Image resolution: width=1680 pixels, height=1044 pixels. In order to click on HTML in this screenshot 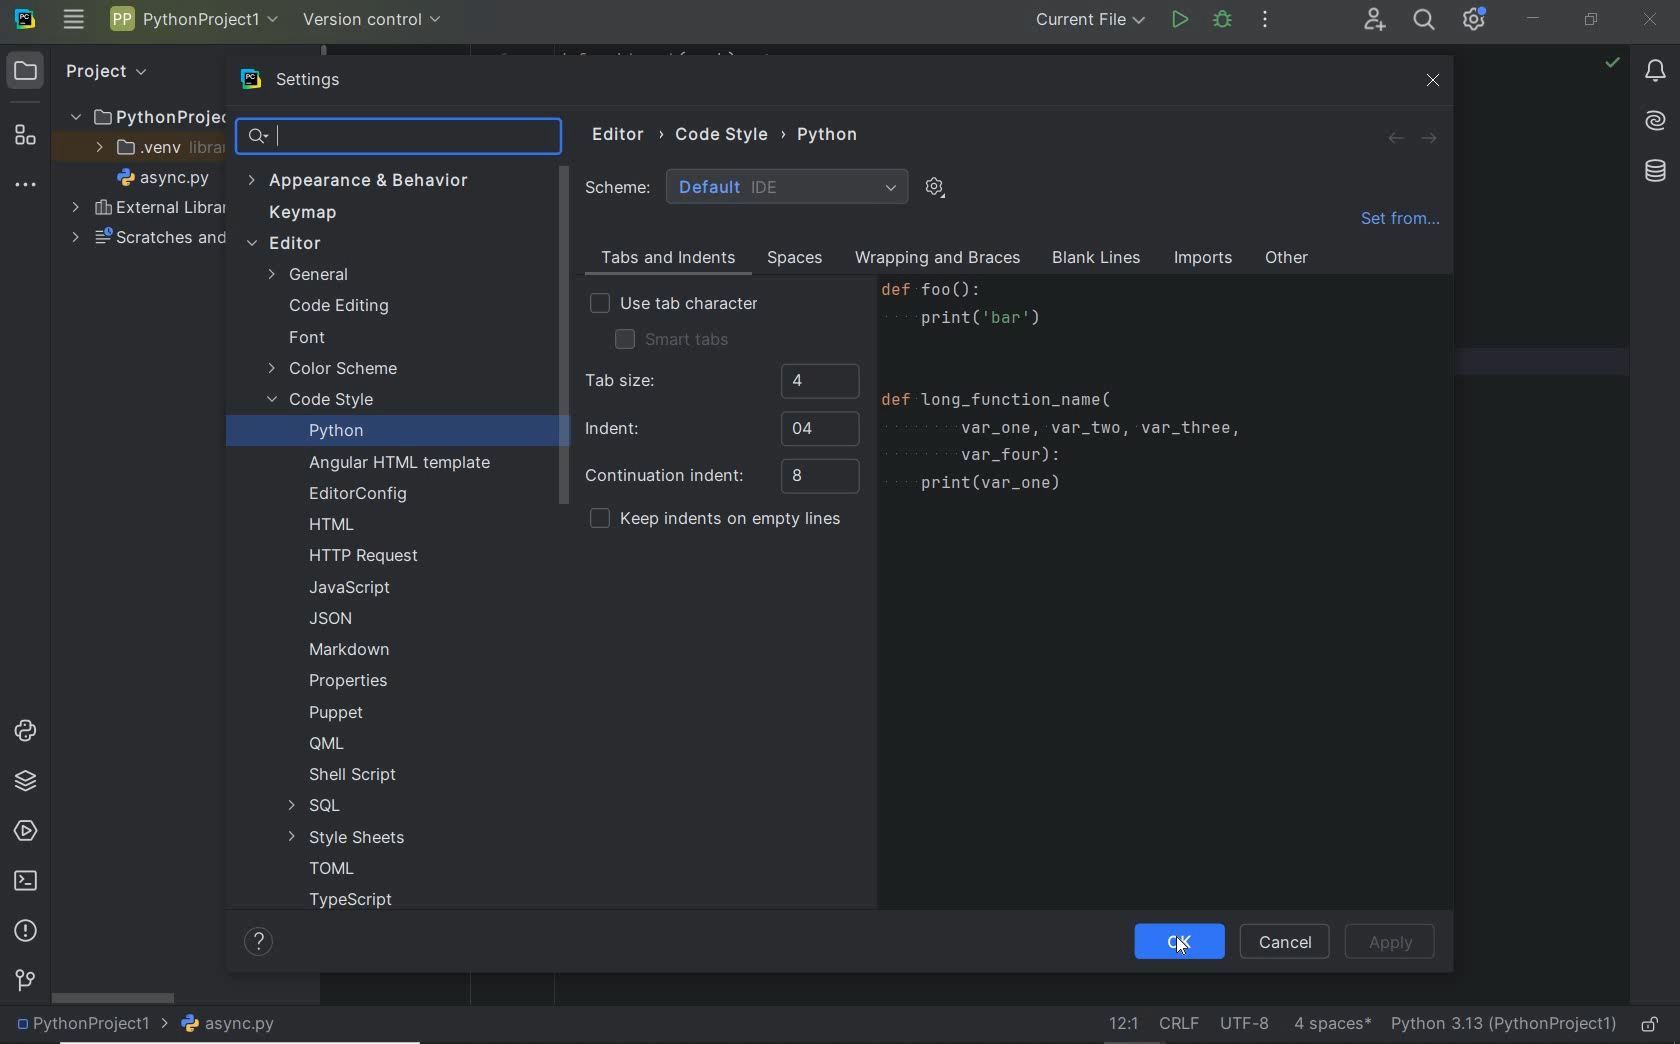, I will do `click(333, 526)`.